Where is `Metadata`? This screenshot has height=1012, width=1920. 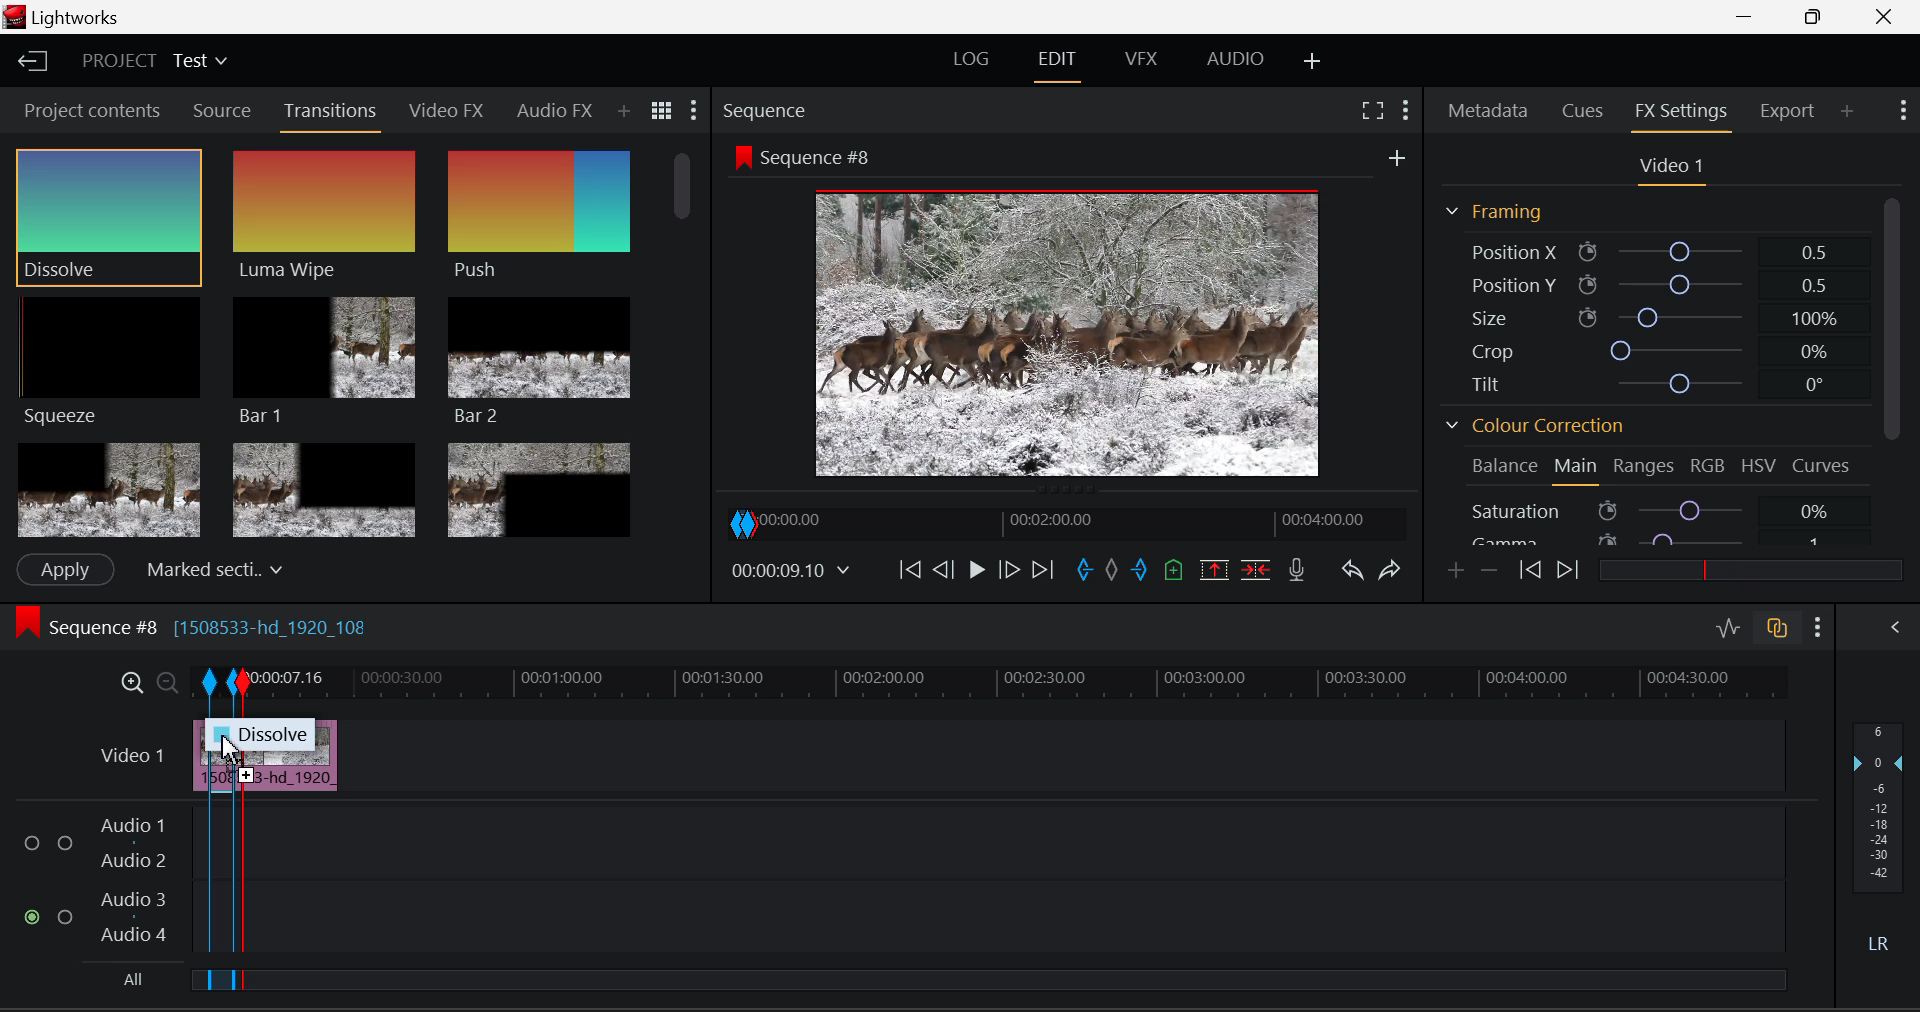 Metadata is located at coordinates (1488, 112).